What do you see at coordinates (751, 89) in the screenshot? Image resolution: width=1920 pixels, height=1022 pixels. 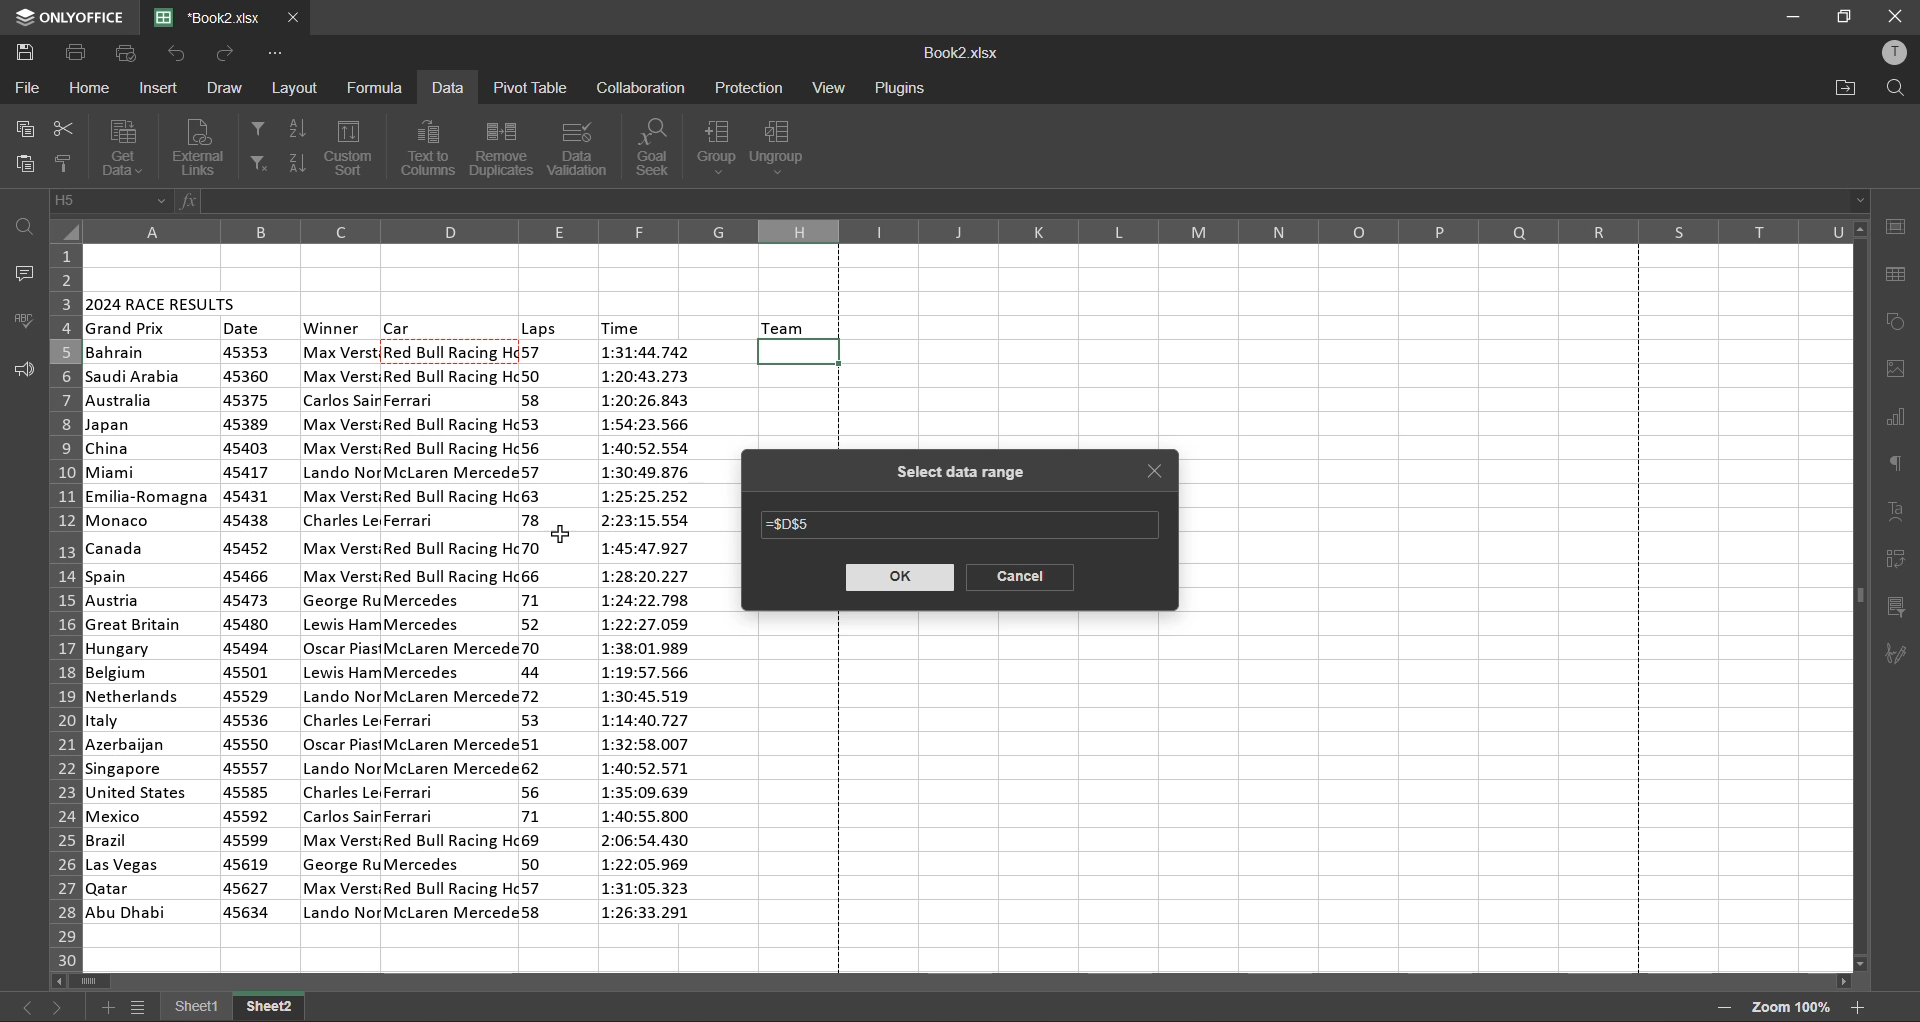 I see `protection` at bounding box center [751, 89].